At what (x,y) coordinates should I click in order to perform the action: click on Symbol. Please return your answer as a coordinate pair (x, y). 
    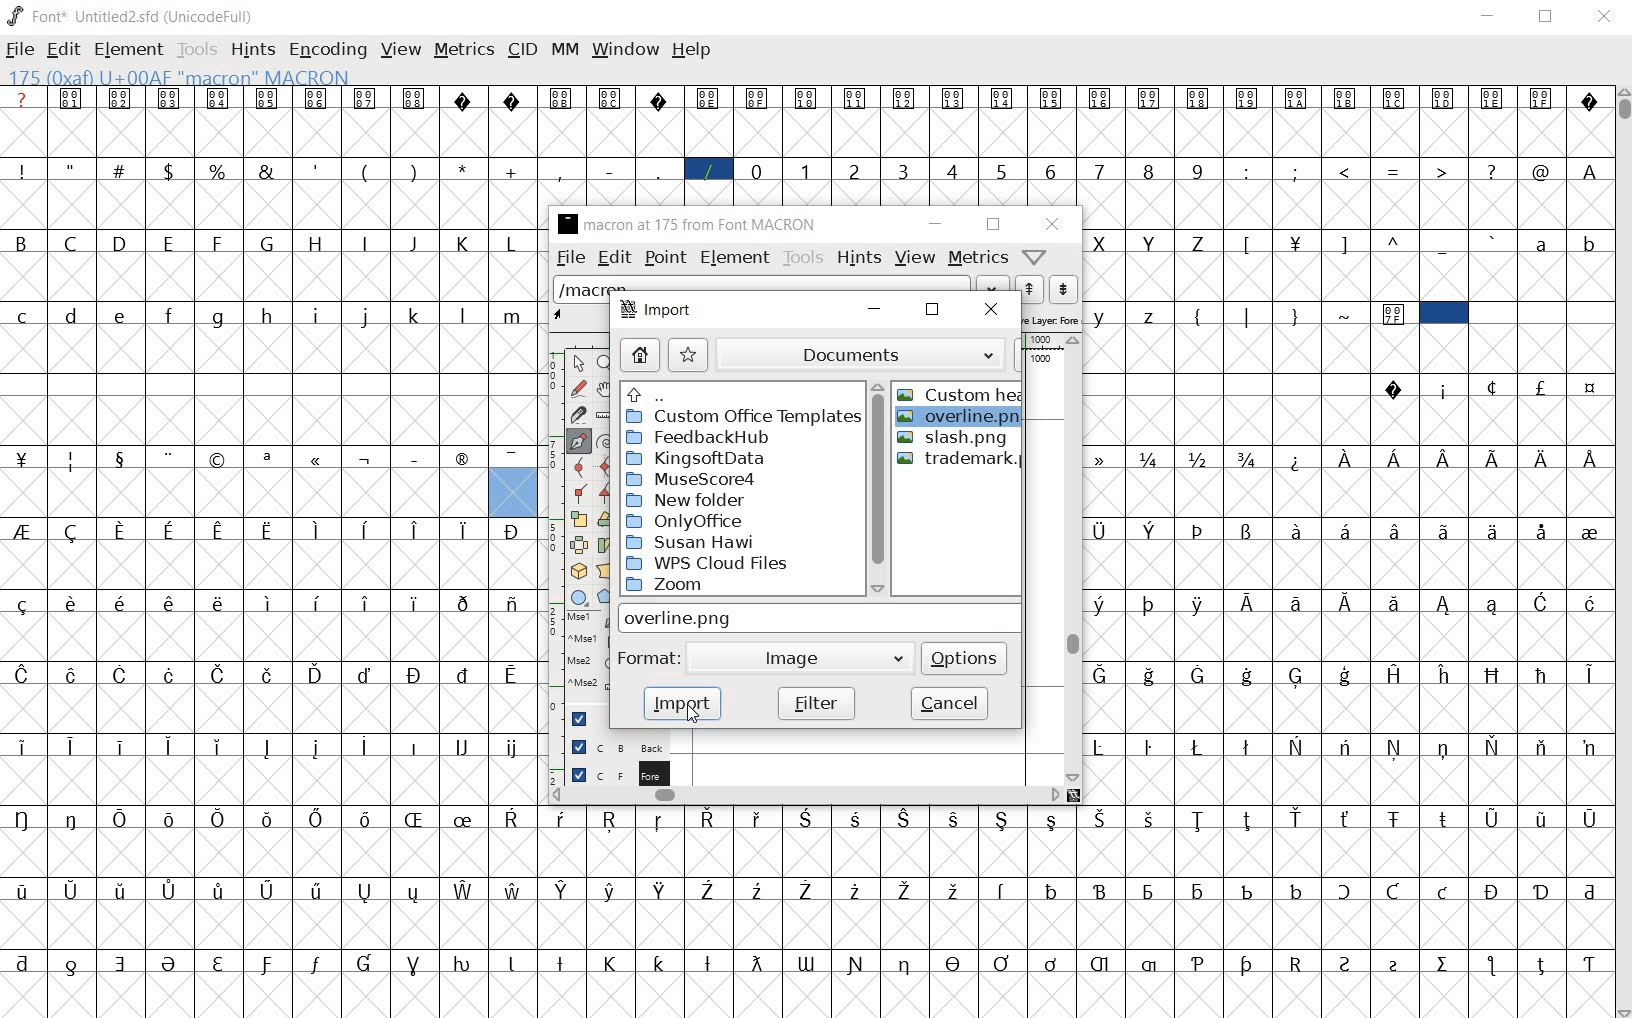
    Looking at the image, I should click on (221, 603).